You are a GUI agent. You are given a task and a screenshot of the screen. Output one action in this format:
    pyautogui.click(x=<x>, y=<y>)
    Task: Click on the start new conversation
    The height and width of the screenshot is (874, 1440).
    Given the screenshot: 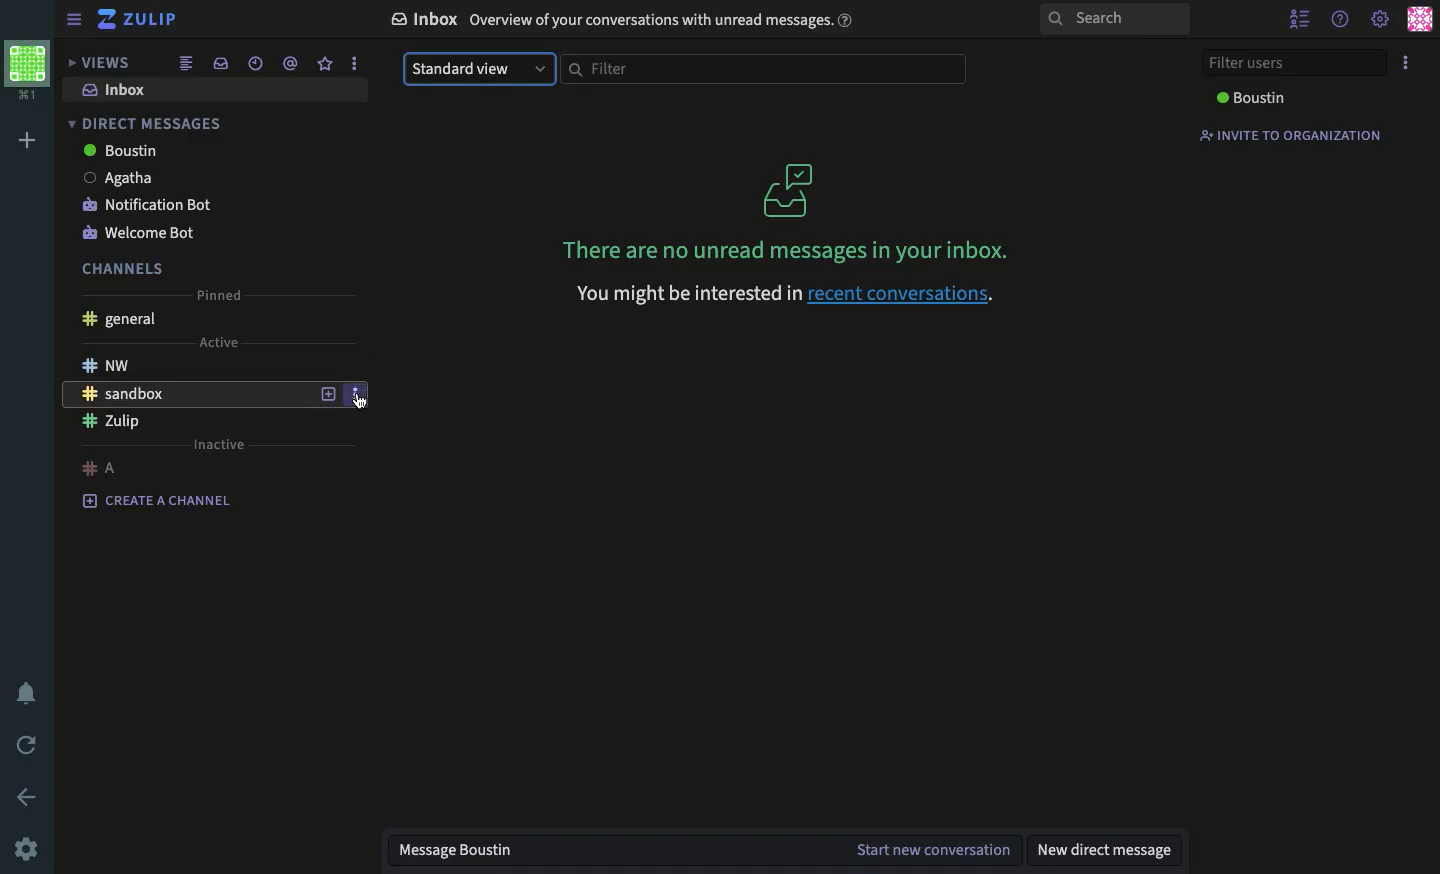 What is the action you would take?
    pyautogui.click(x=934, y=850)
    